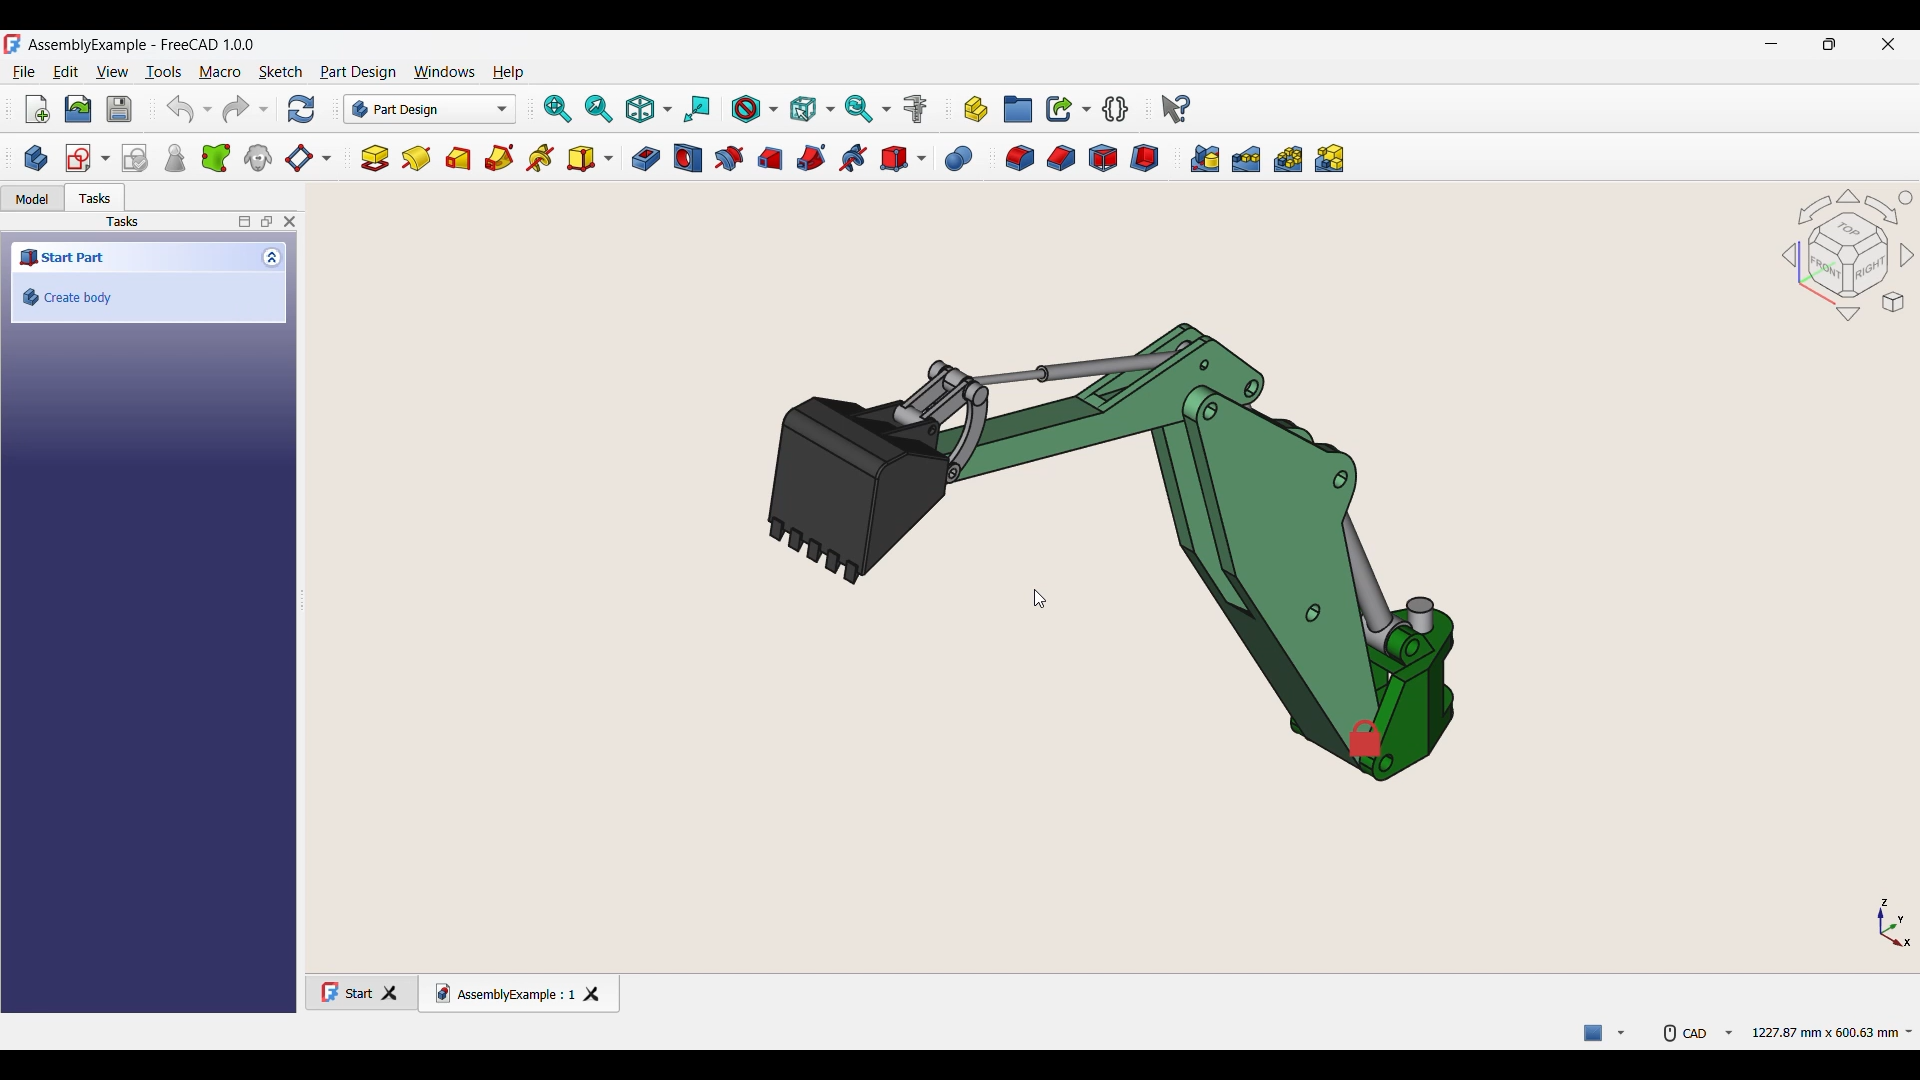  What do you see at coordinates (163, 73) in the screenshot?
I see `Tools menu` at bounding box center [163, 73].